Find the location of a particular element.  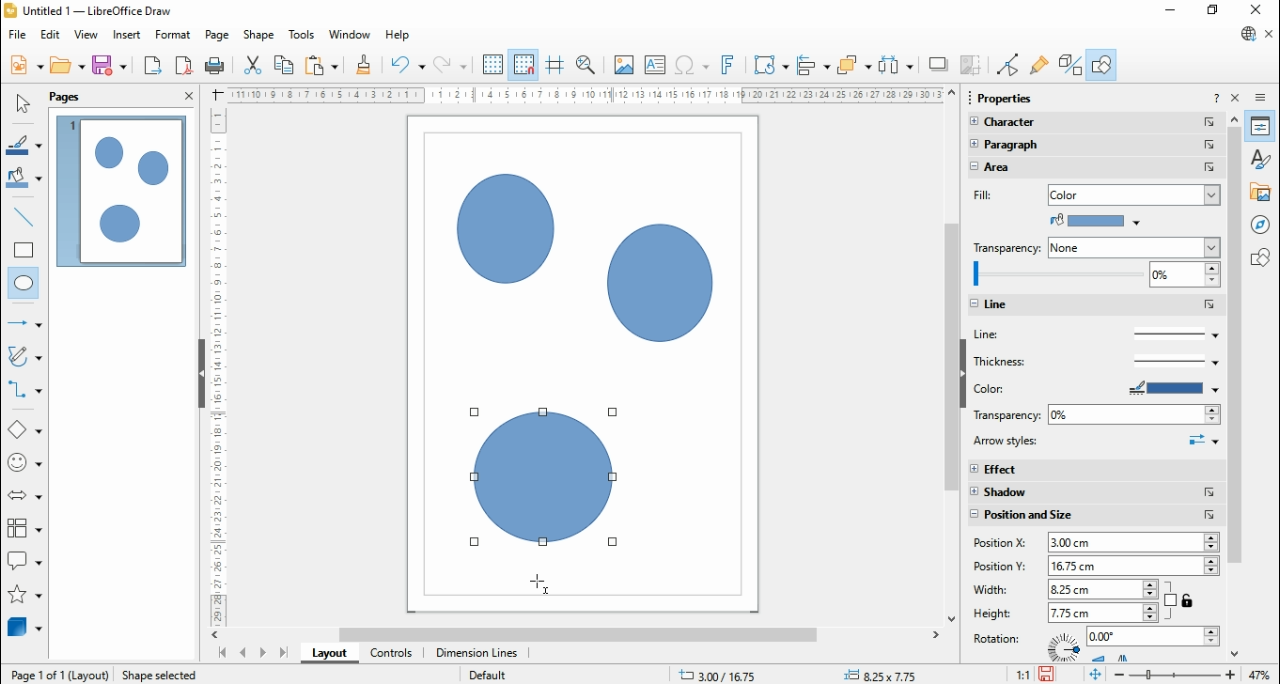

2.00 cm  is located at coordinates (1133, 543).